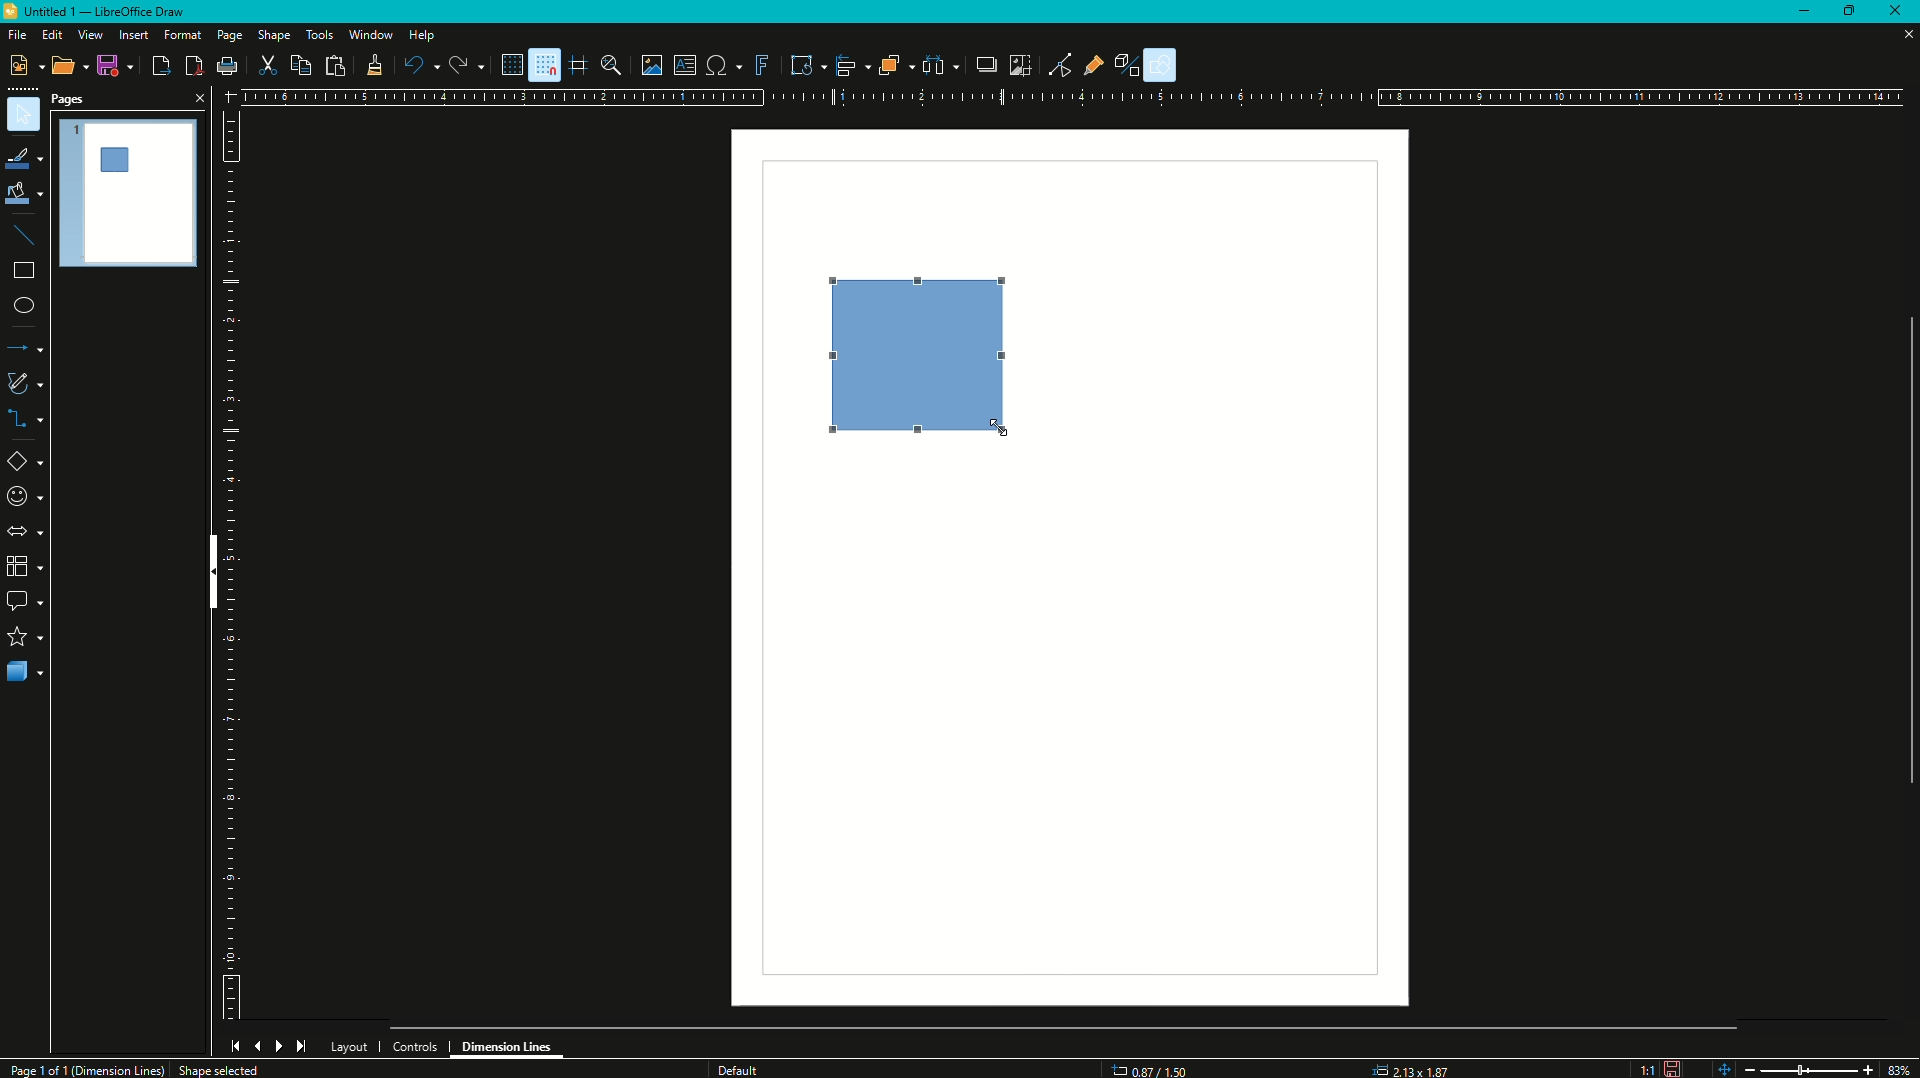 Image resolution: width=1920 pixels, height=1078 pixels. I want to click on Paste, so click(334, 65).